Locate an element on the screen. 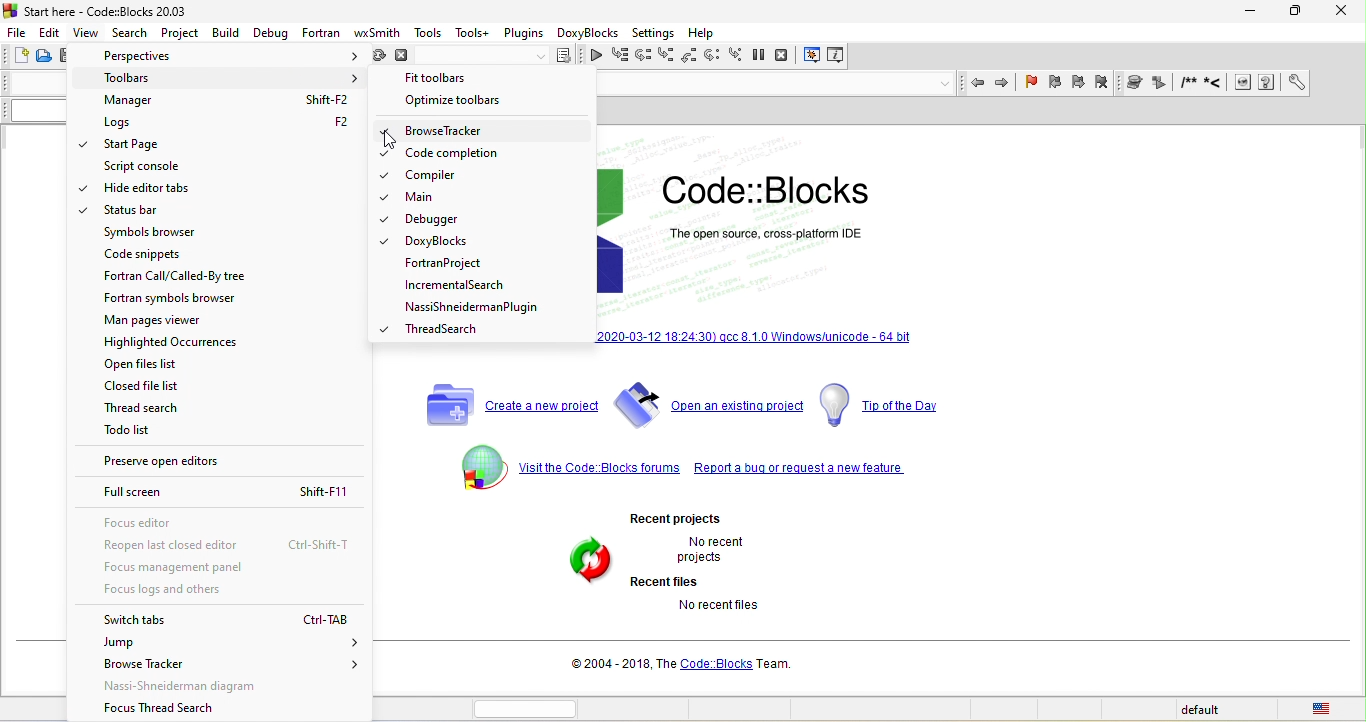 Image resolution: width=1366 pixels, height=722 pixels. focus management panel is located at coordinates (175, 571).